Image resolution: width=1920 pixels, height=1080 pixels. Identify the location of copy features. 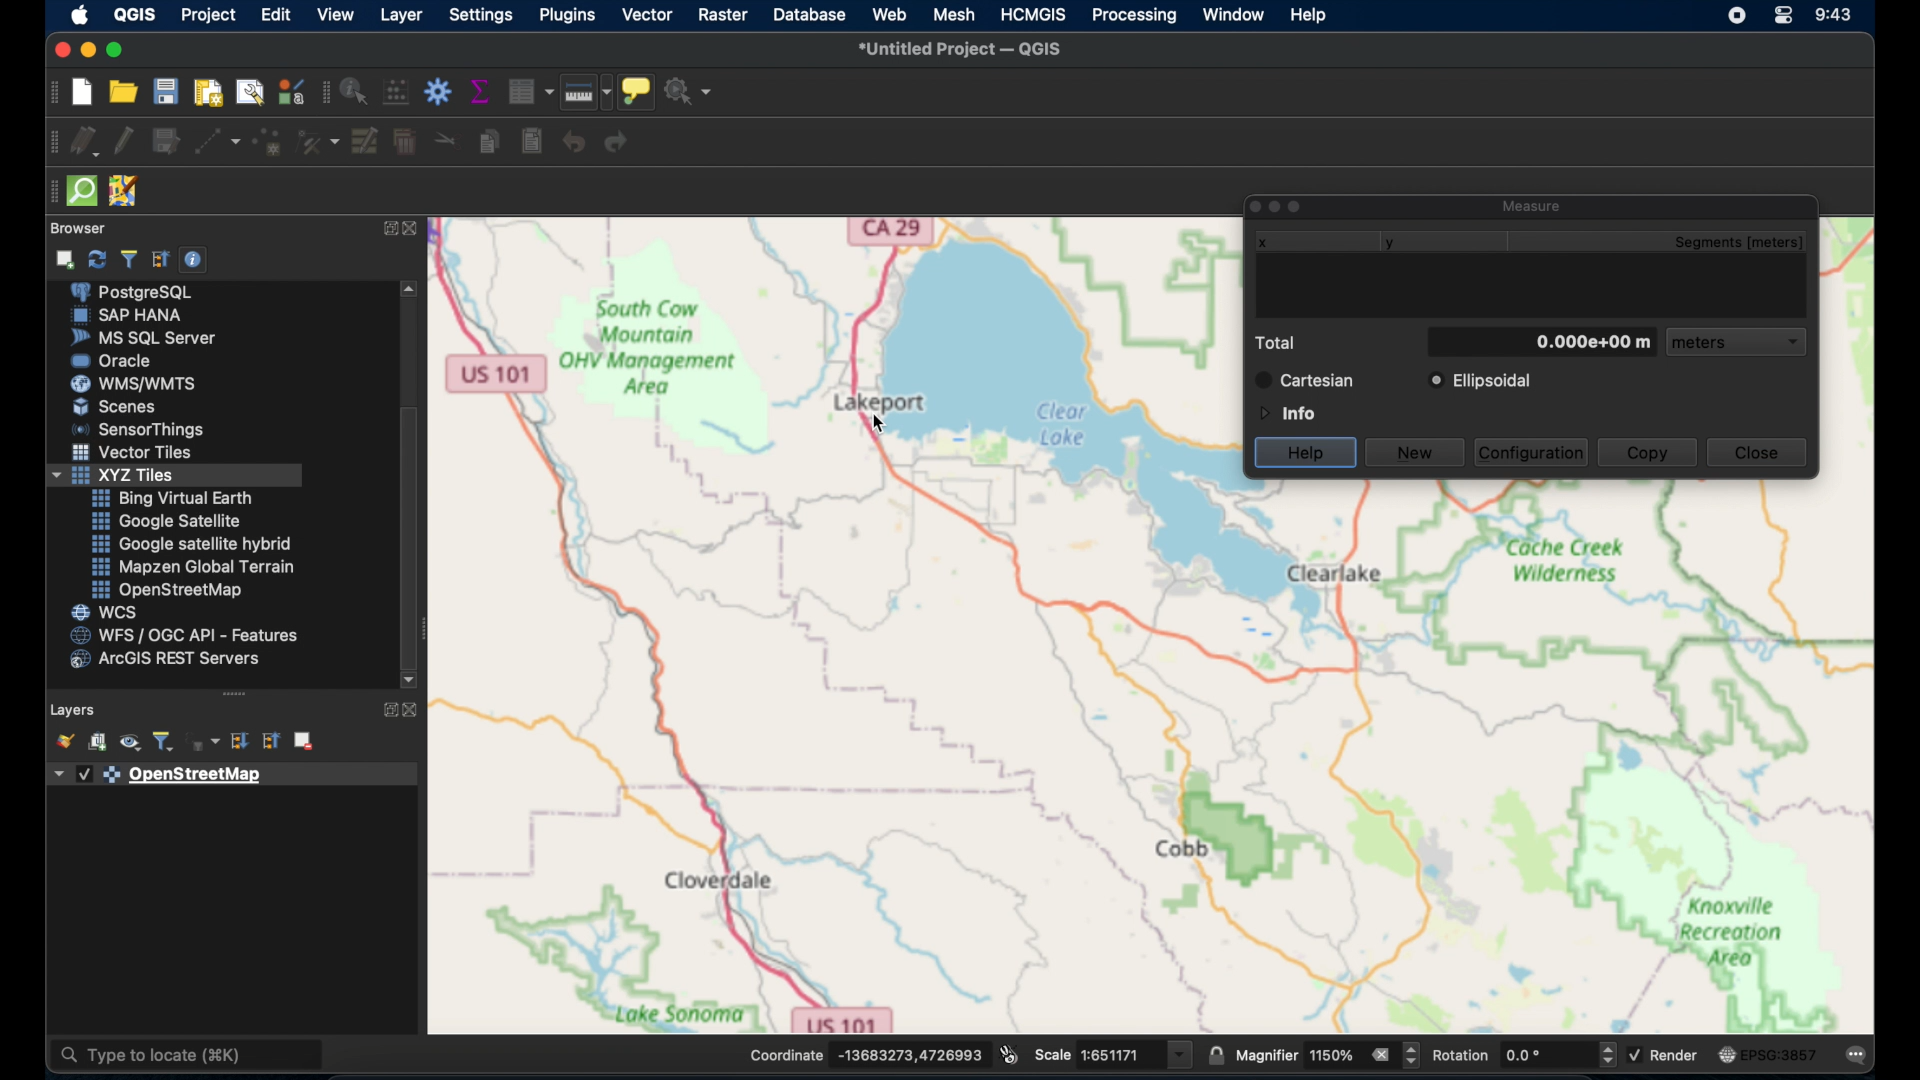
(487, 142).